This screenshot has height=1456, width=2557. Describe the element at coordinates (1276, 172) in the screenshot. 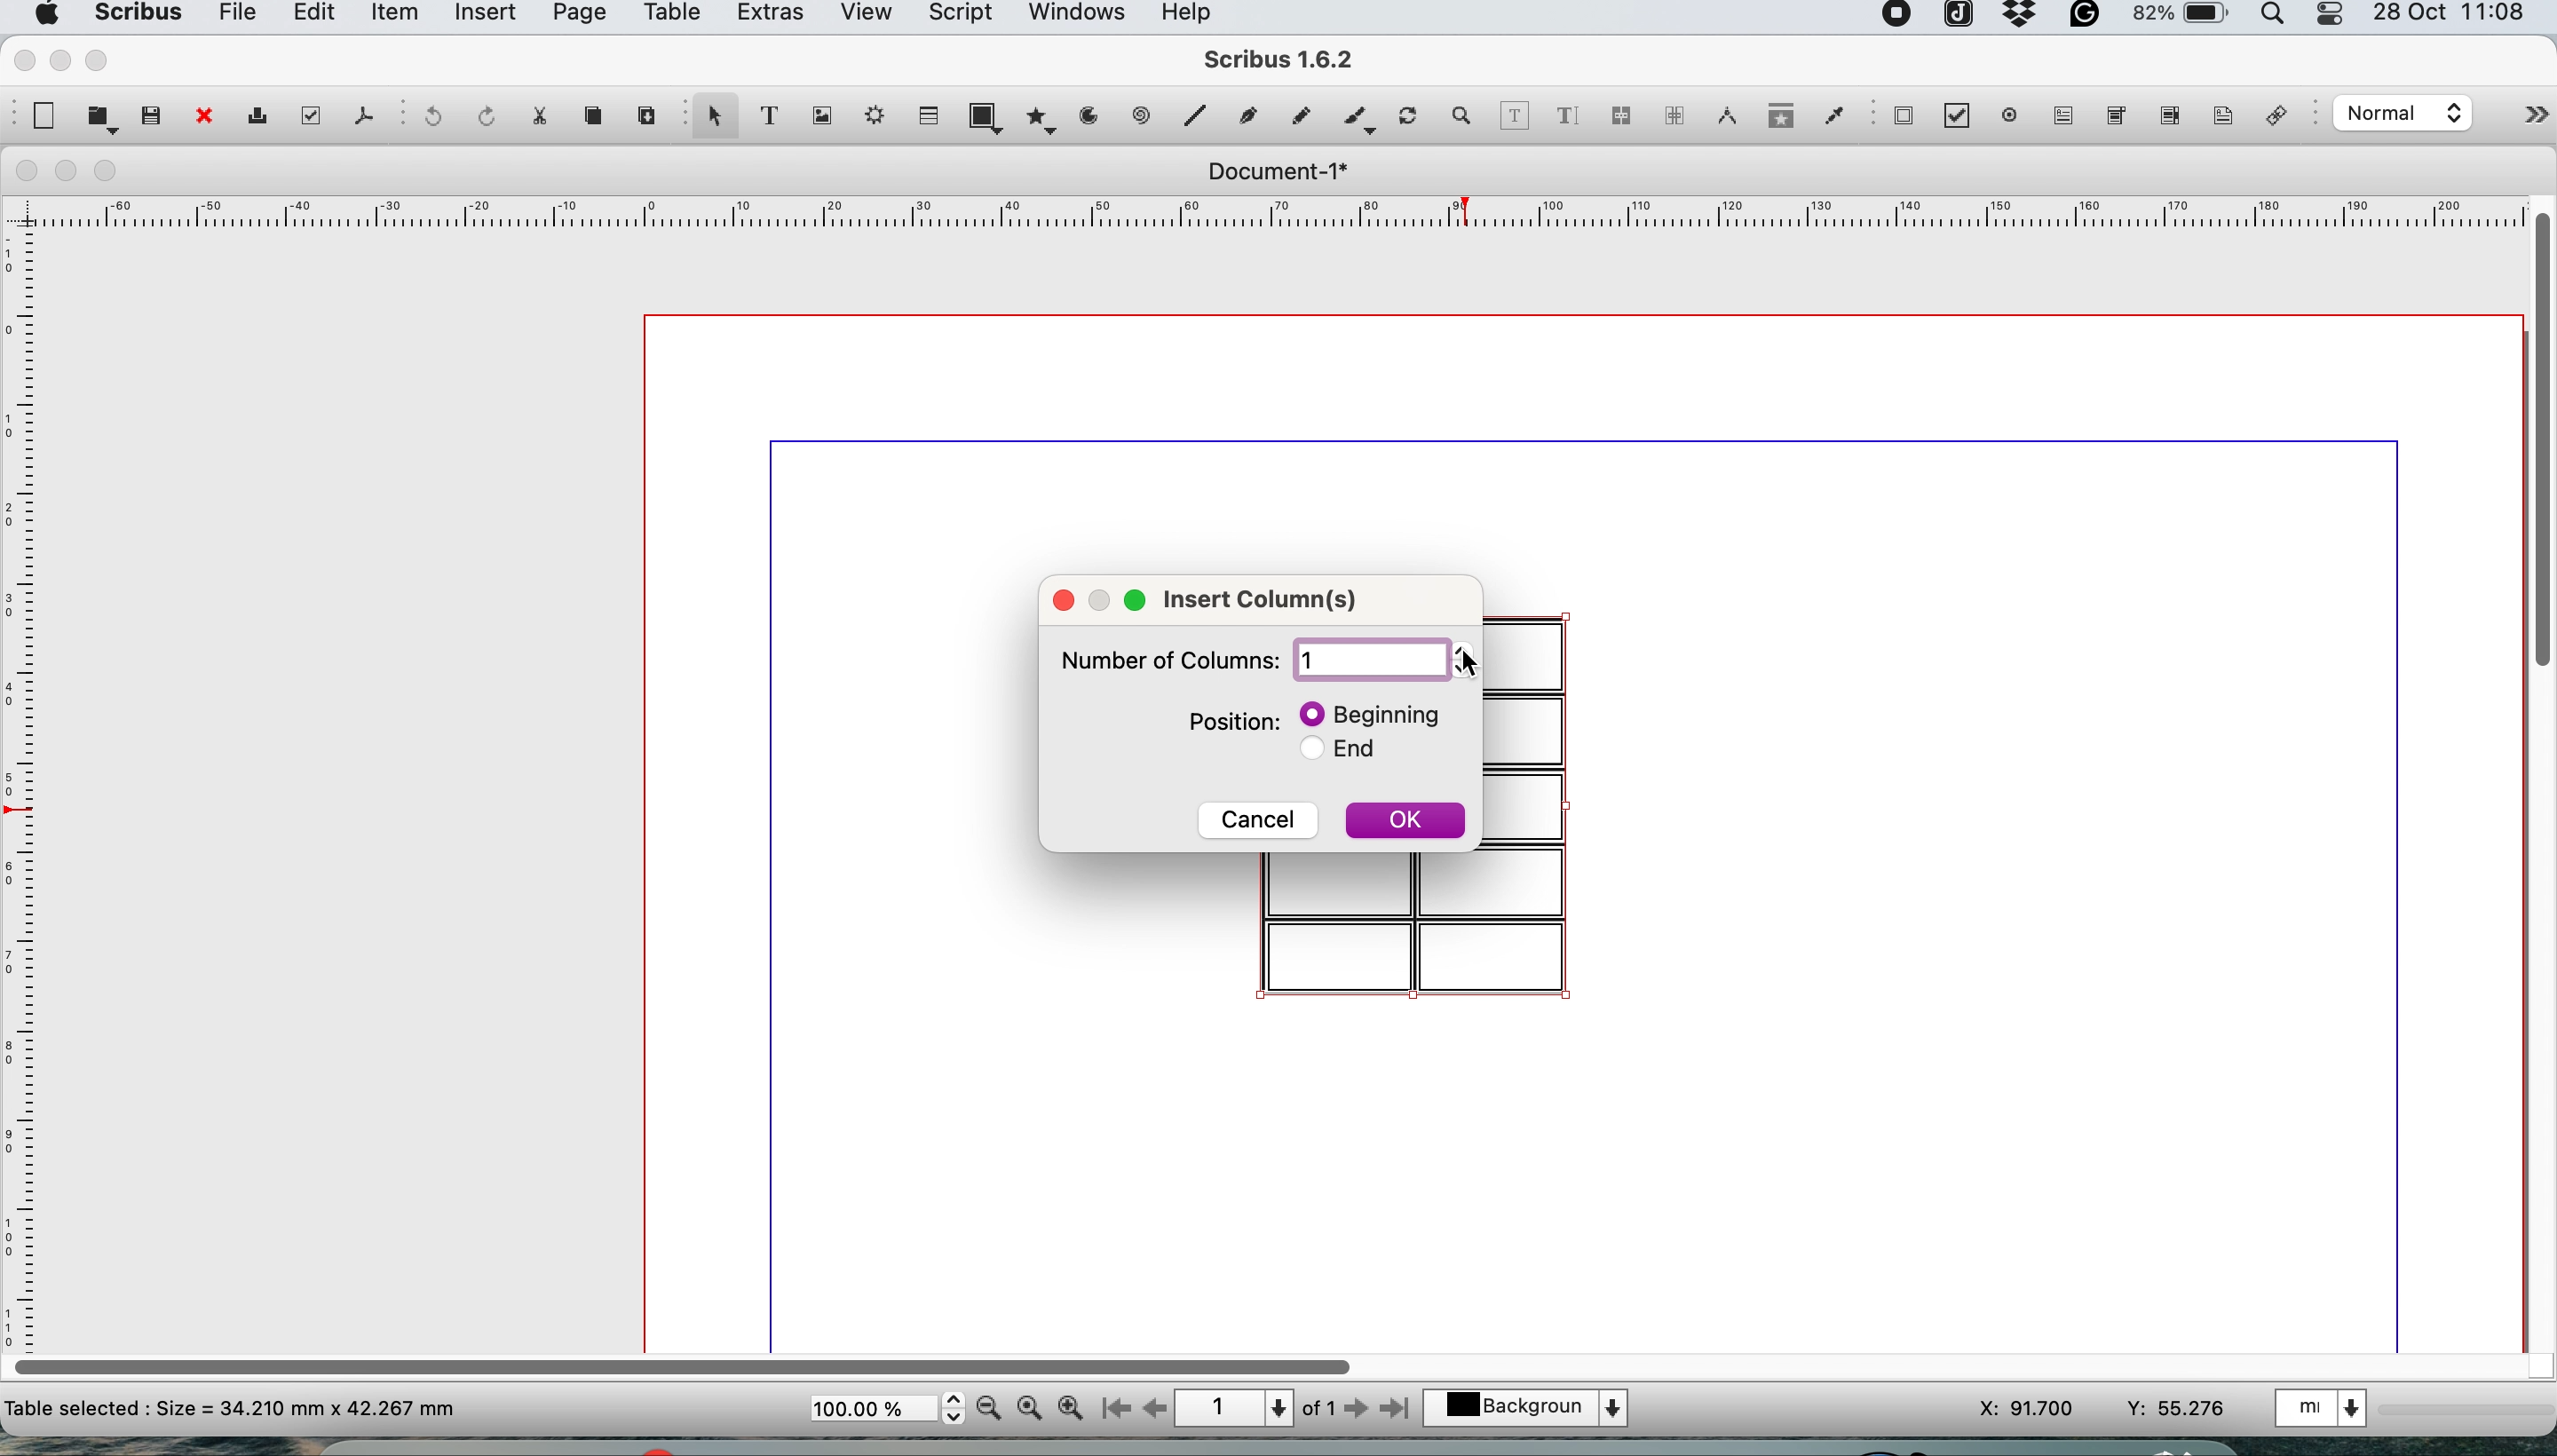

I see `document 1` at that location.